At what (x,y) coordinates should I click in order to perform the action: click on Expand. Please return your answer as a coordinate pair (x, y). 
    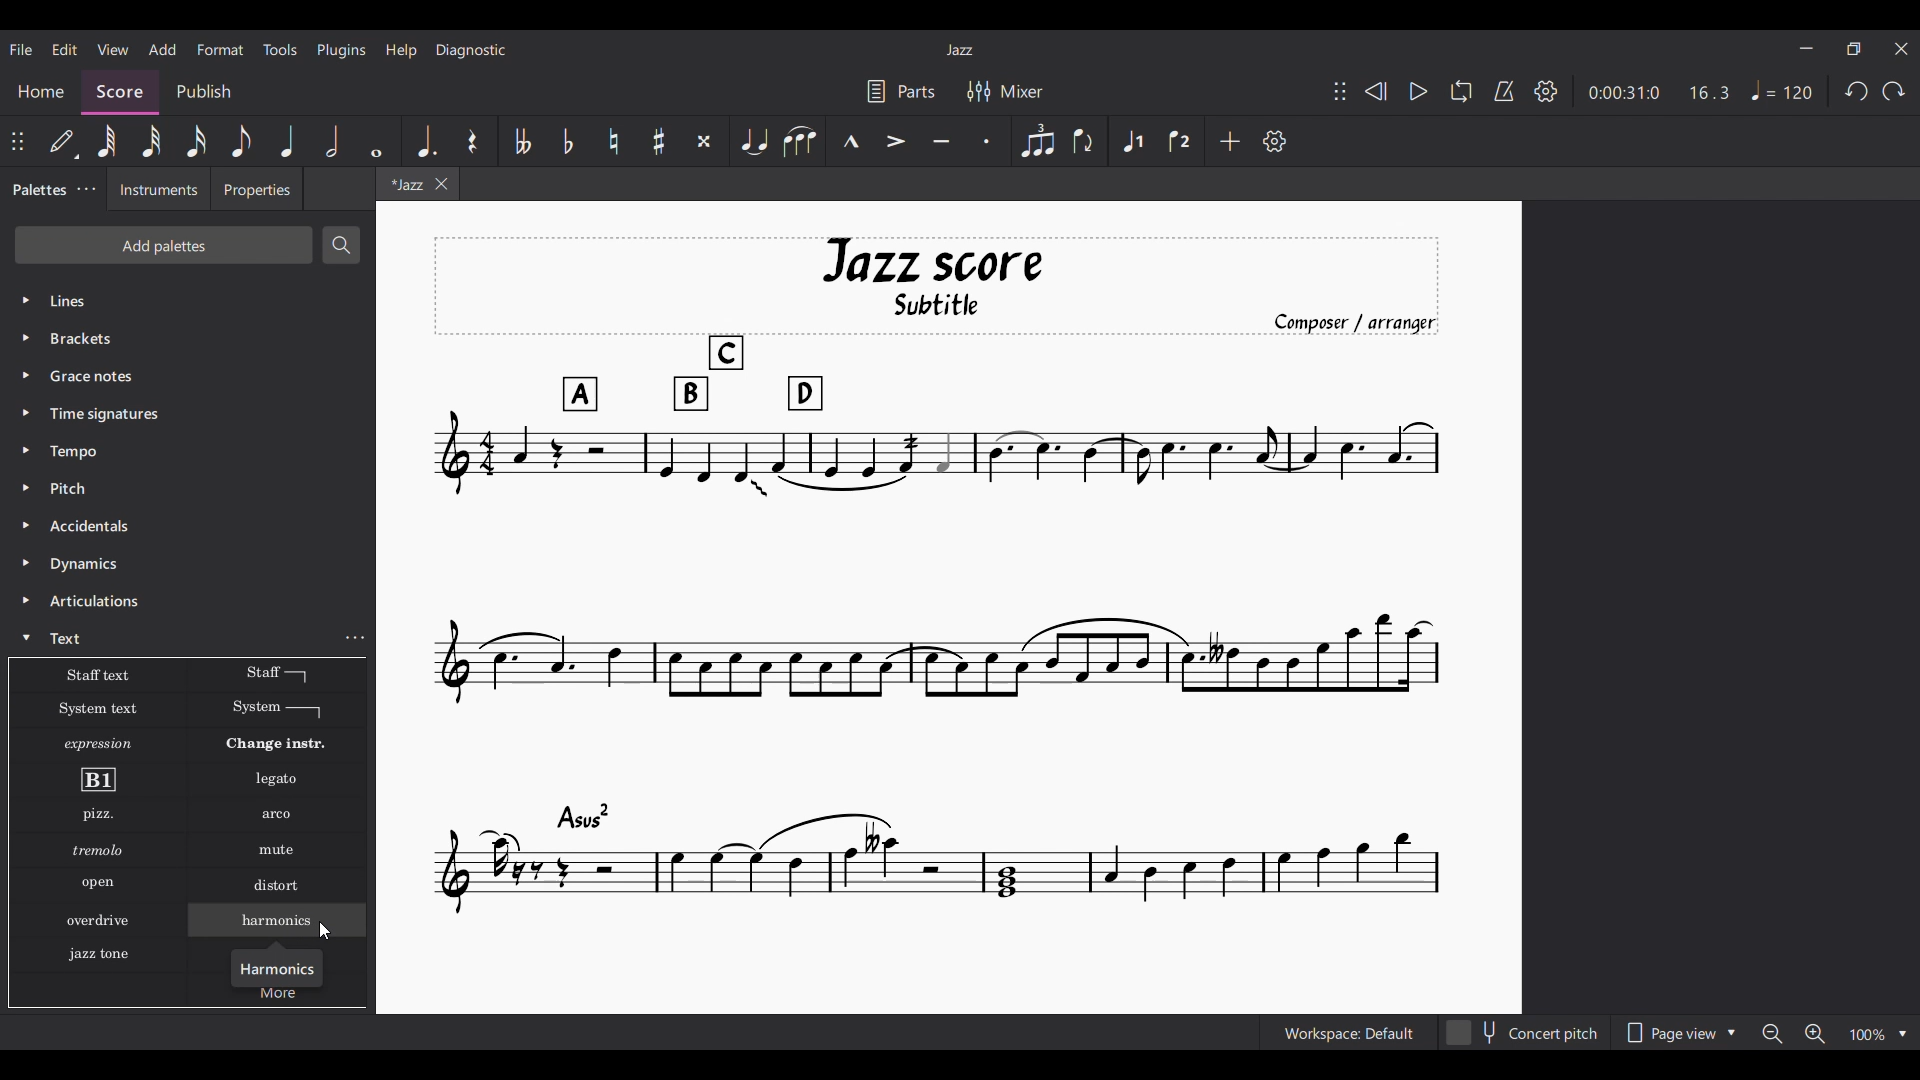
    Looking at the image, I should click on (29, 470).